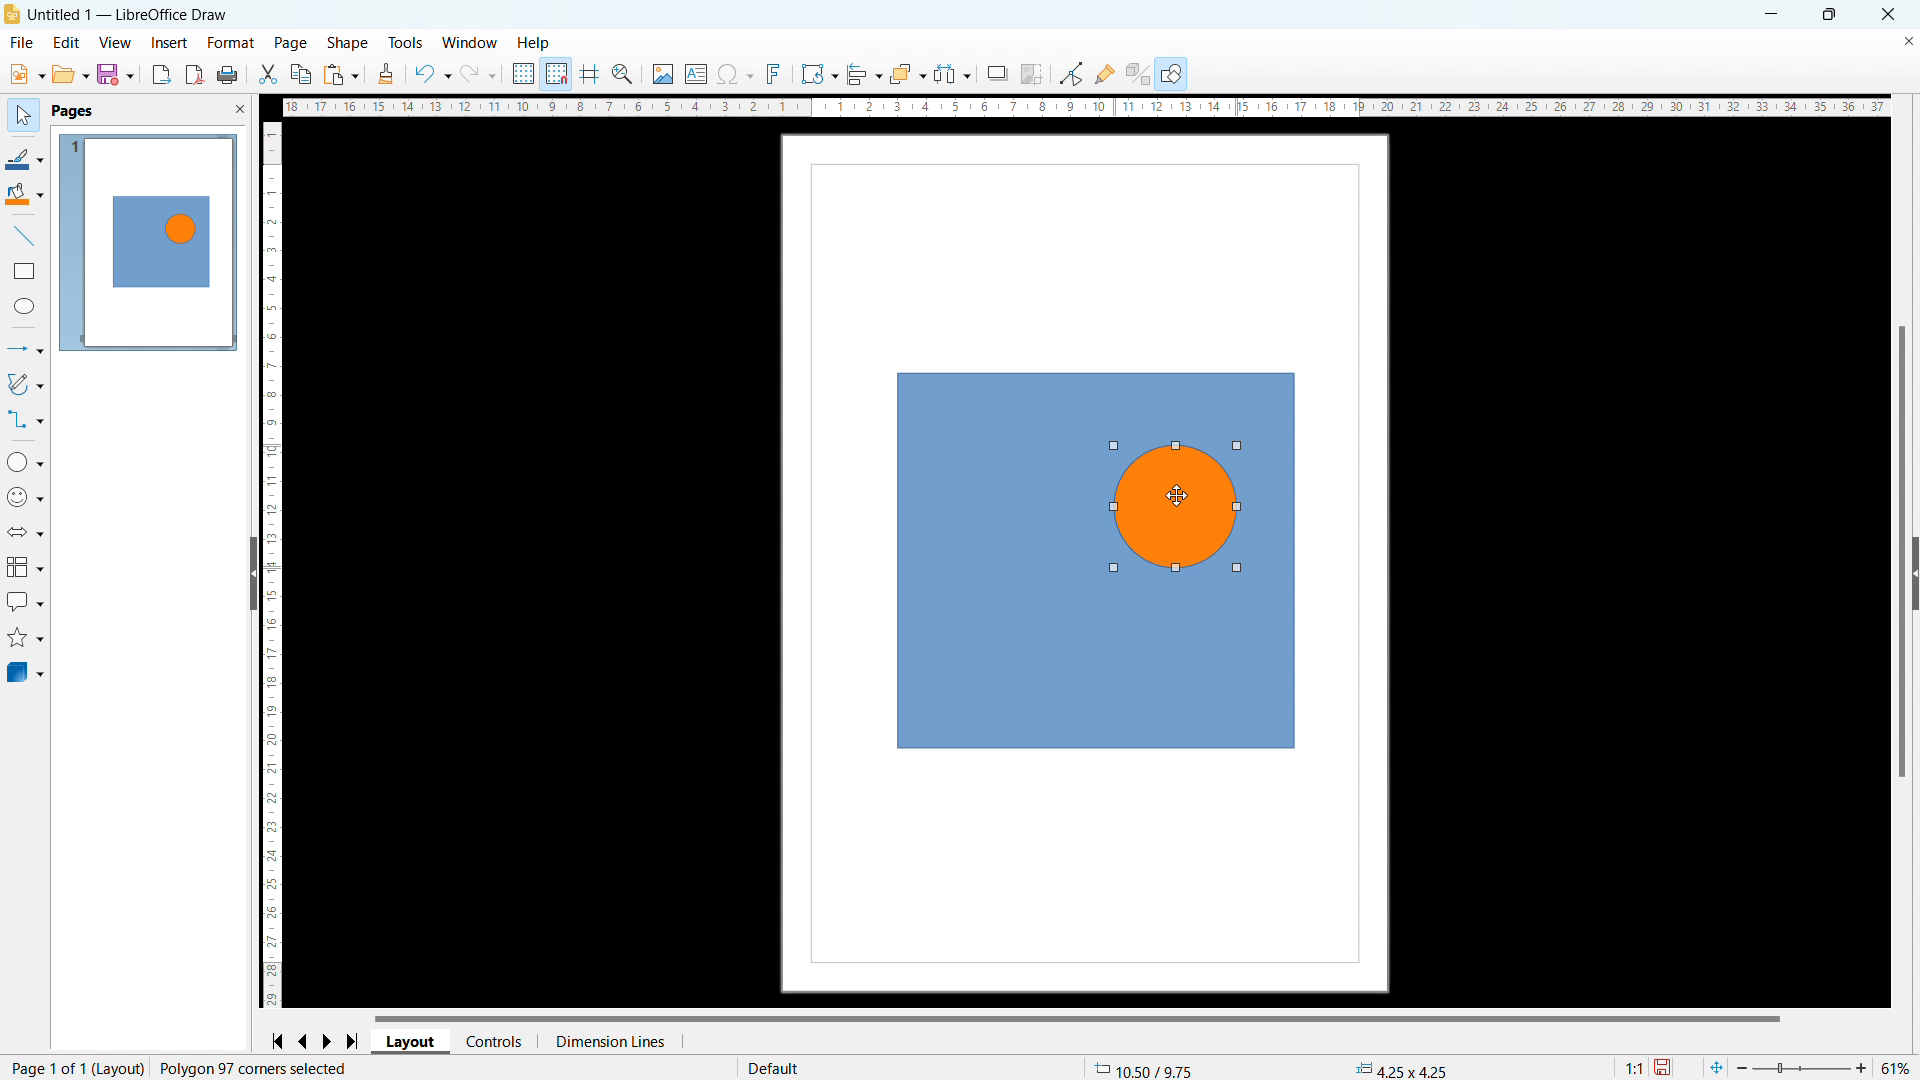 This screenshot has height=1080, width=1920. I want to click on go to last page, so click(353, 1041).